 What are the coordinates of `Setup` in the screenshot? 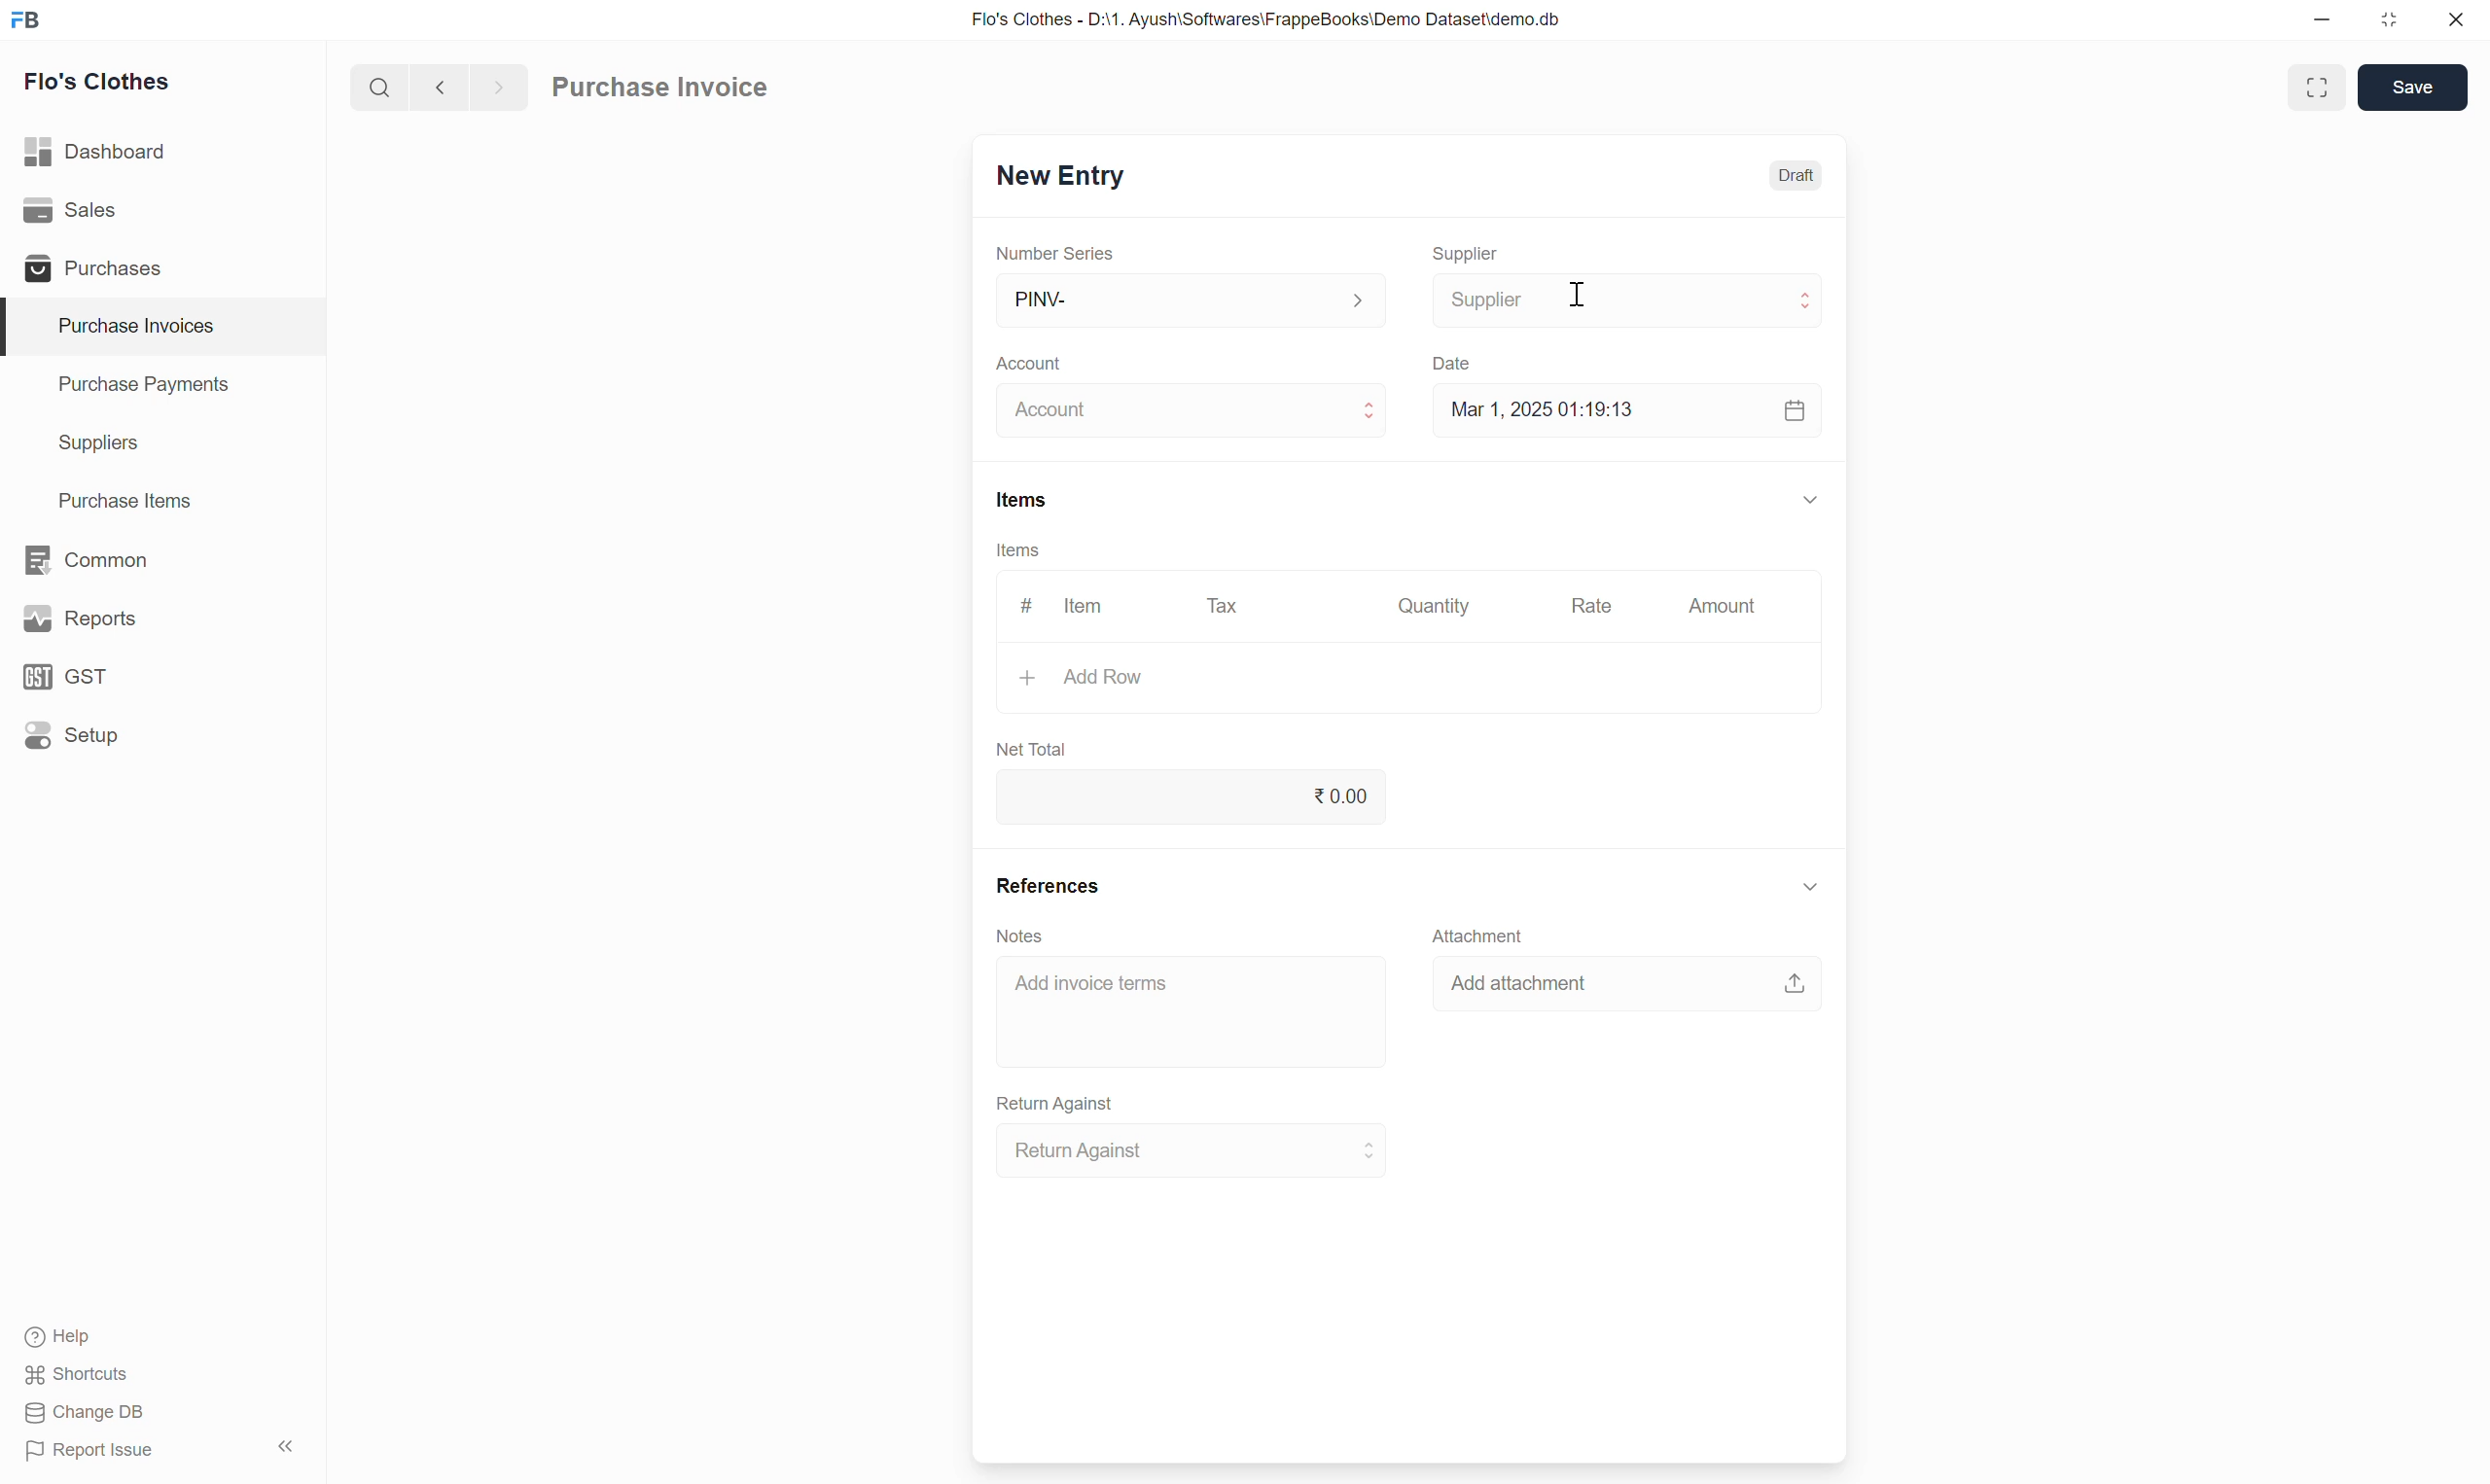 It's located at (73, 737).